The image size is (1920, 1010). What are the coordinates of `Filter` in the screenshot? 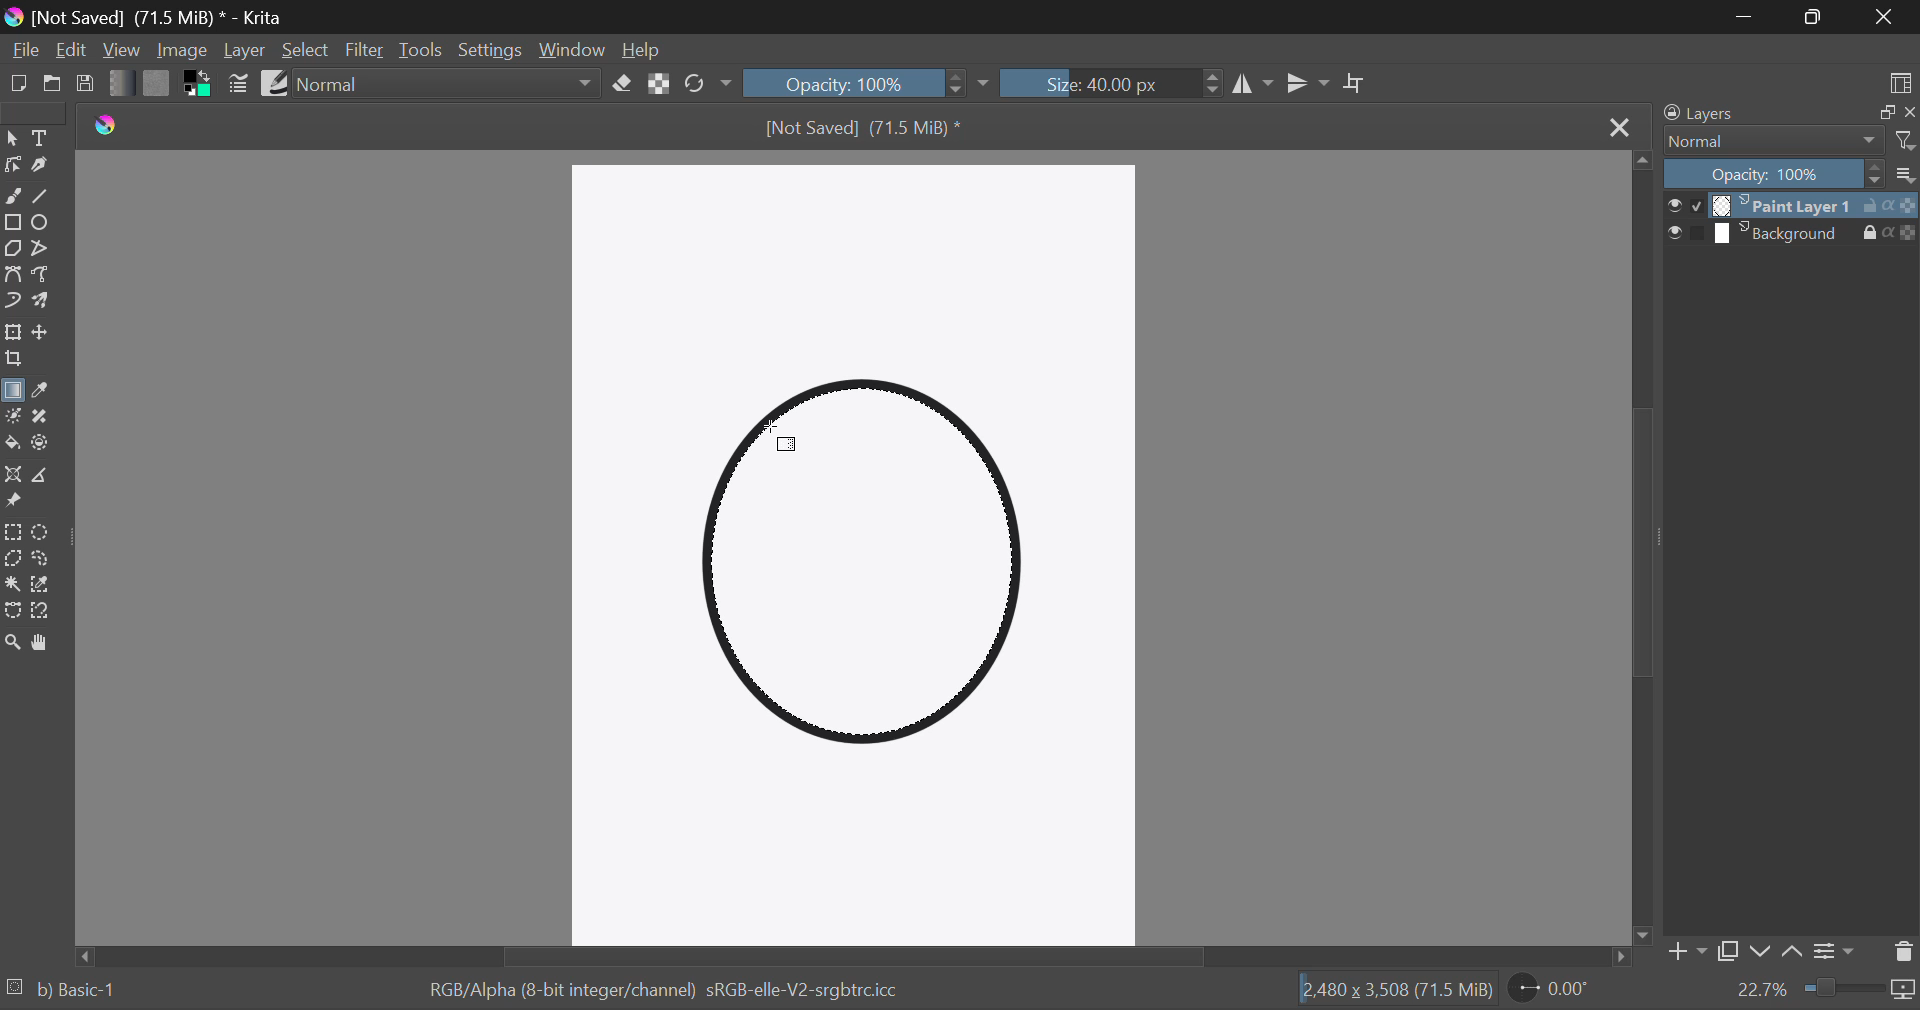 It's located at (364, 50).